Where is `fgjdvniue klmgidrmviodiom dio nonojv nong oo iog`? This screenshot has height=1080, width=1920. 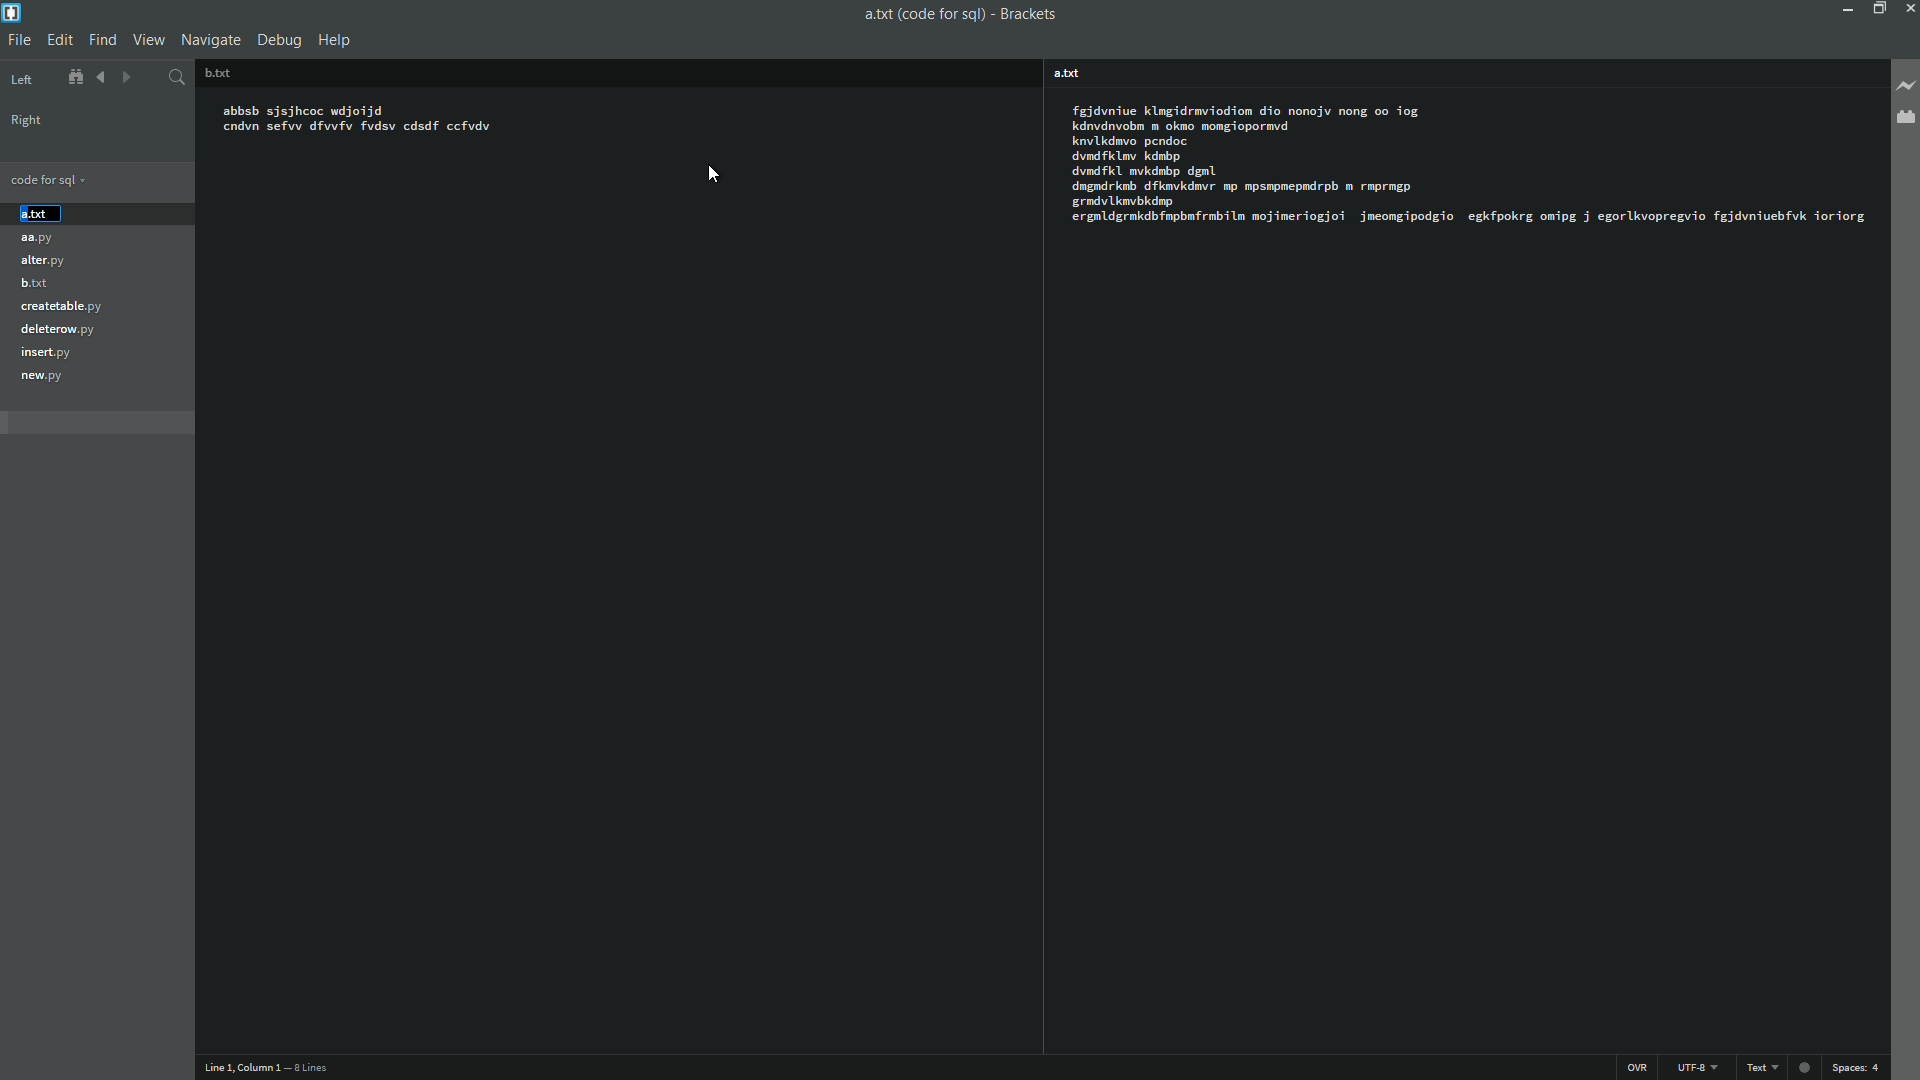 fgjdvniue klmgidrmviodiom dio nonojv nong oo iog is located at coordinates (1245, 111).